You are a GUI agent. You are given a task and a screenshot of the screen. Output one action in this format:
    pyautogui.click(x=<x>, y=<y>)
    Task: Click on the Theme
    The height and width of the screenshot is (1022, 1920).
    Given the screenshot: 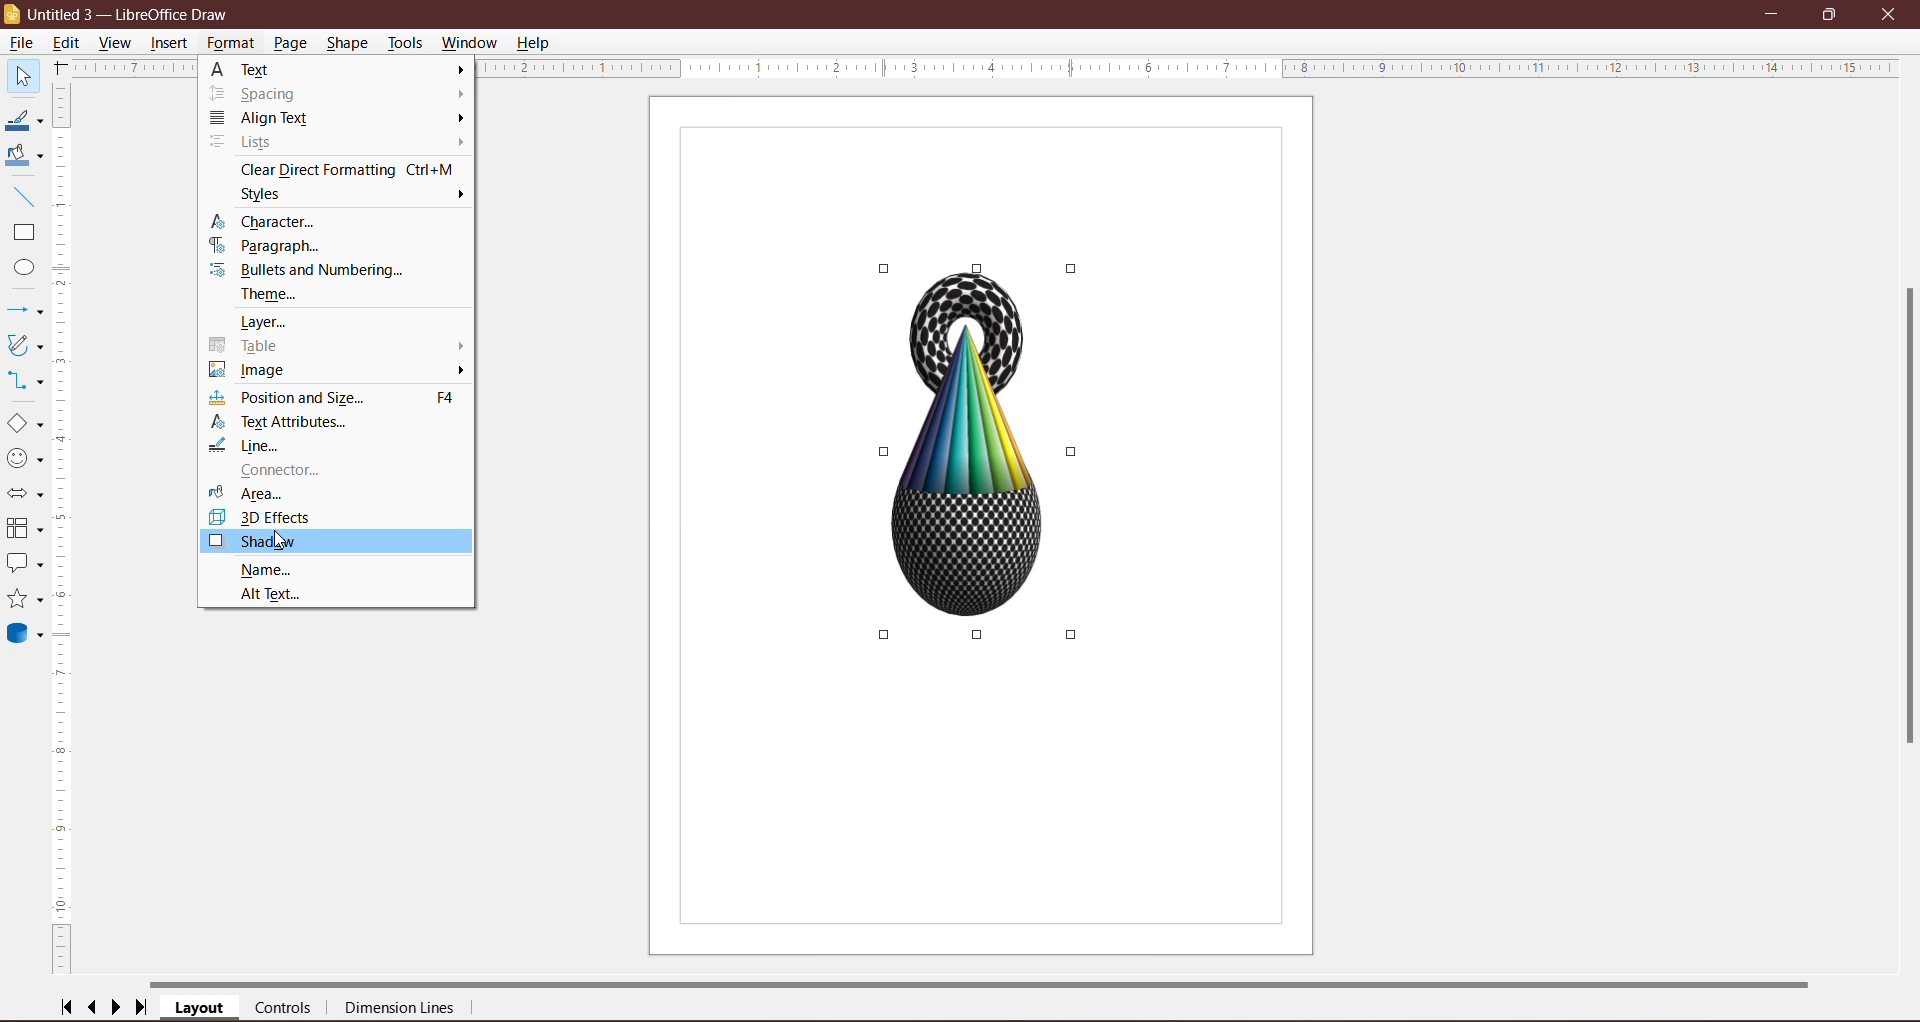 What is the action you would take?
    pyautogui.click(x=275, y=296)
    